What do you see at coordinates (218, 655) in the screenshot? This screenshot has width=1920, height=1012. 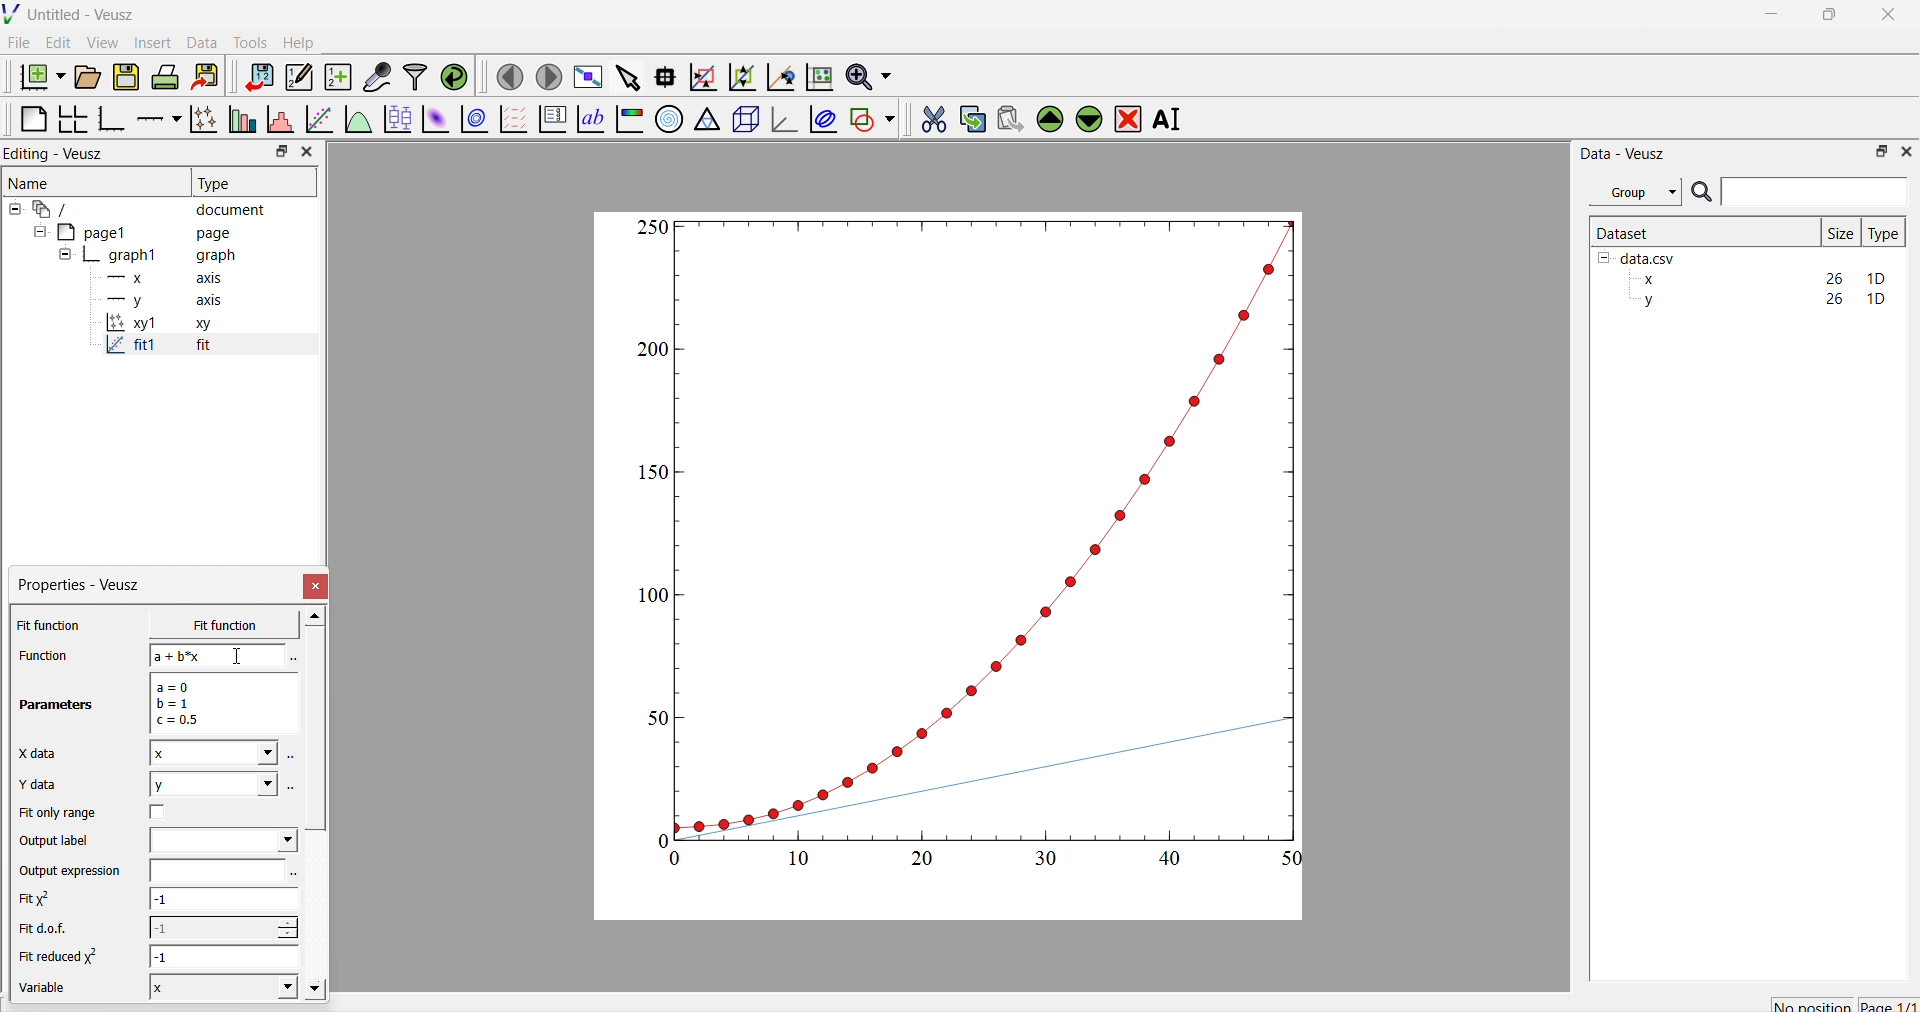 I see `a+b*x` at bounding box center [218, 655].